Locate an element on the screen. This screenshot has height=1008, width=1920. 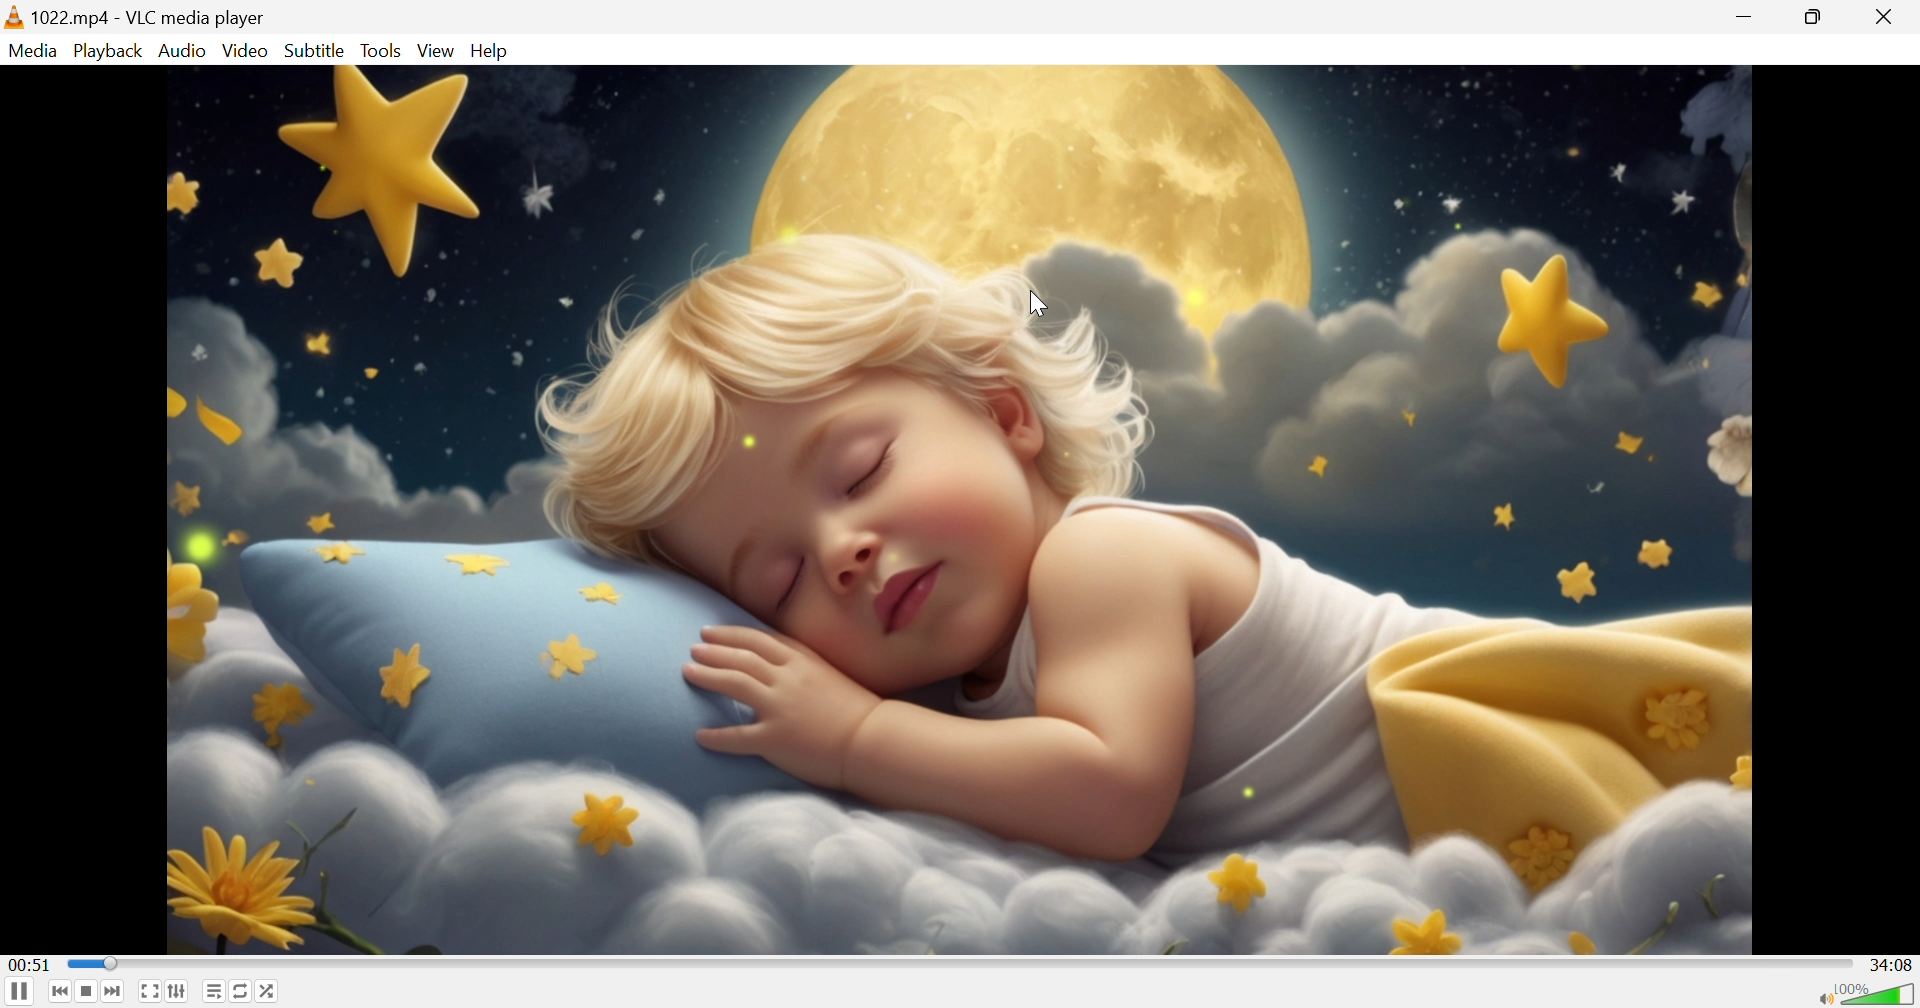
34:08 is located at coordinates (1894, 964).